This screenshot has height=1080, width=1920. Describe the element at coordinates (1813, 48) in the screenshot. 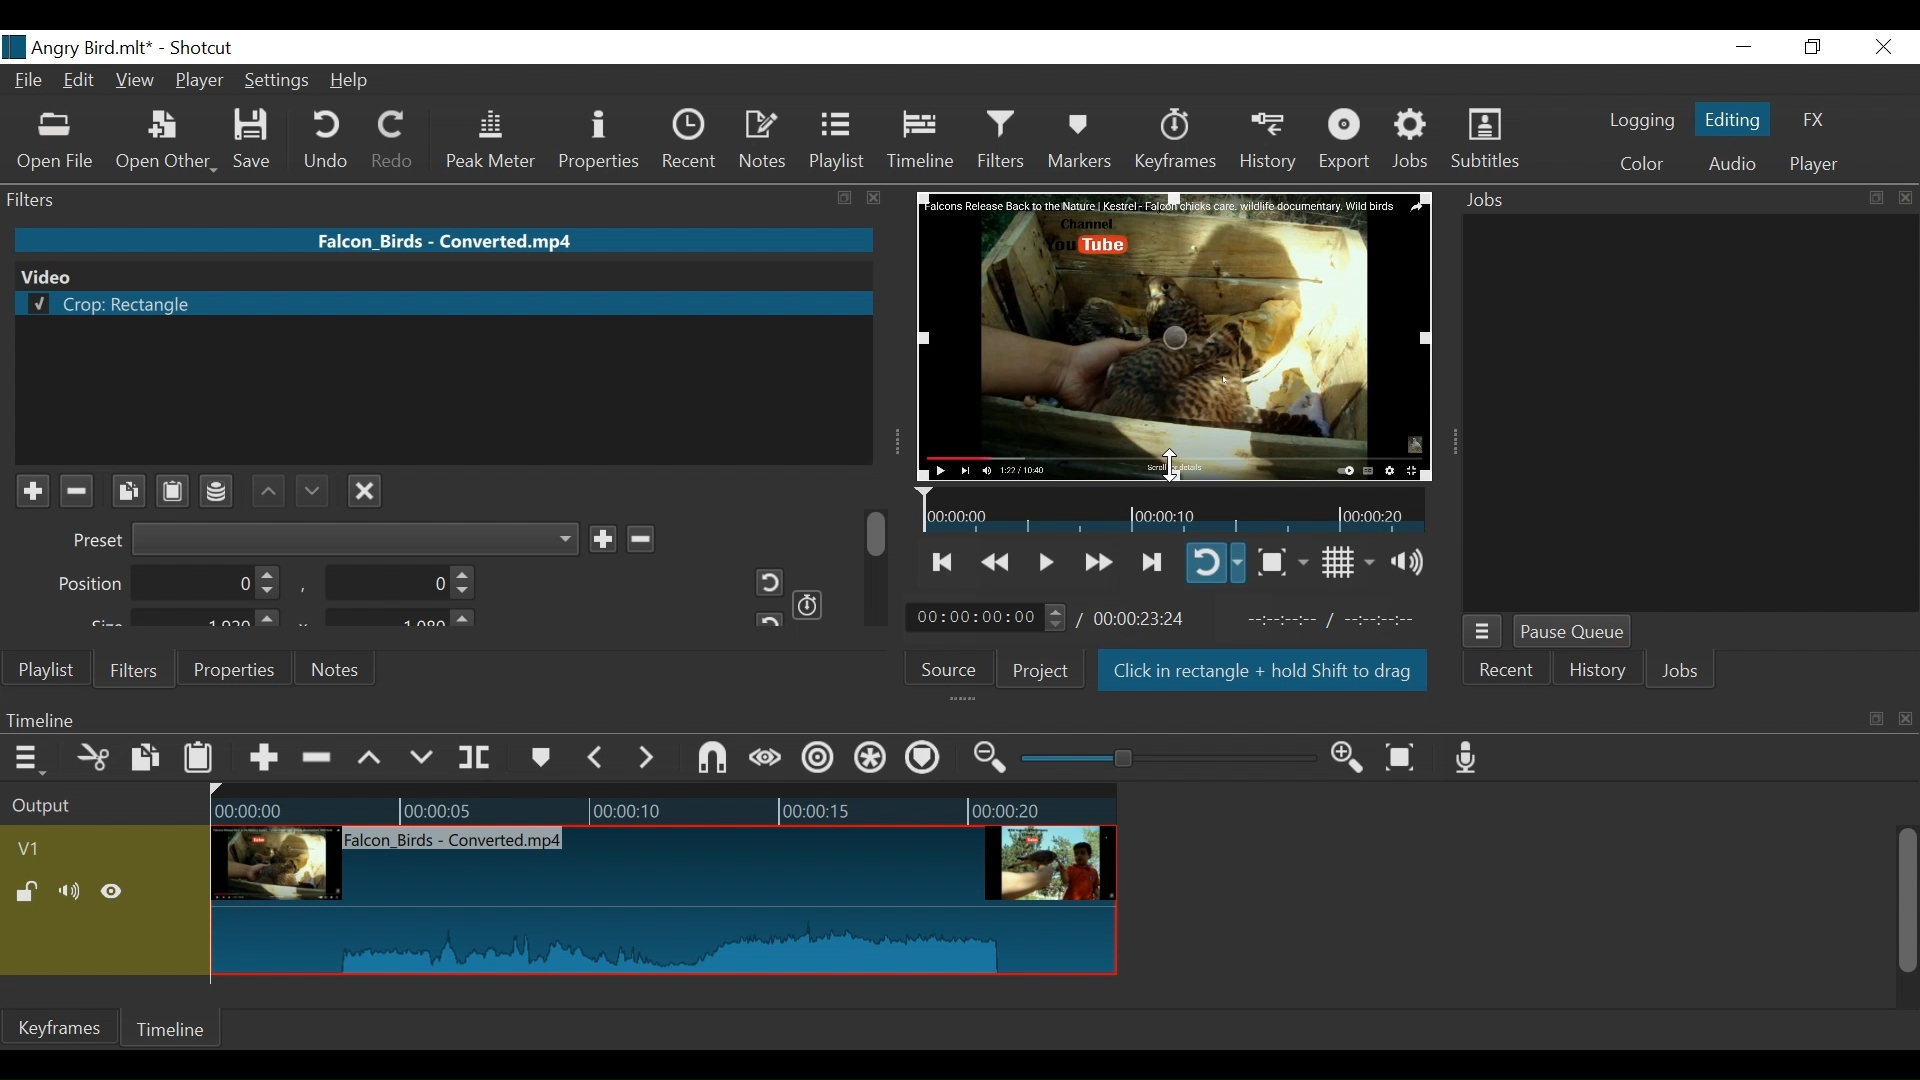

I see `Restore` at that location.